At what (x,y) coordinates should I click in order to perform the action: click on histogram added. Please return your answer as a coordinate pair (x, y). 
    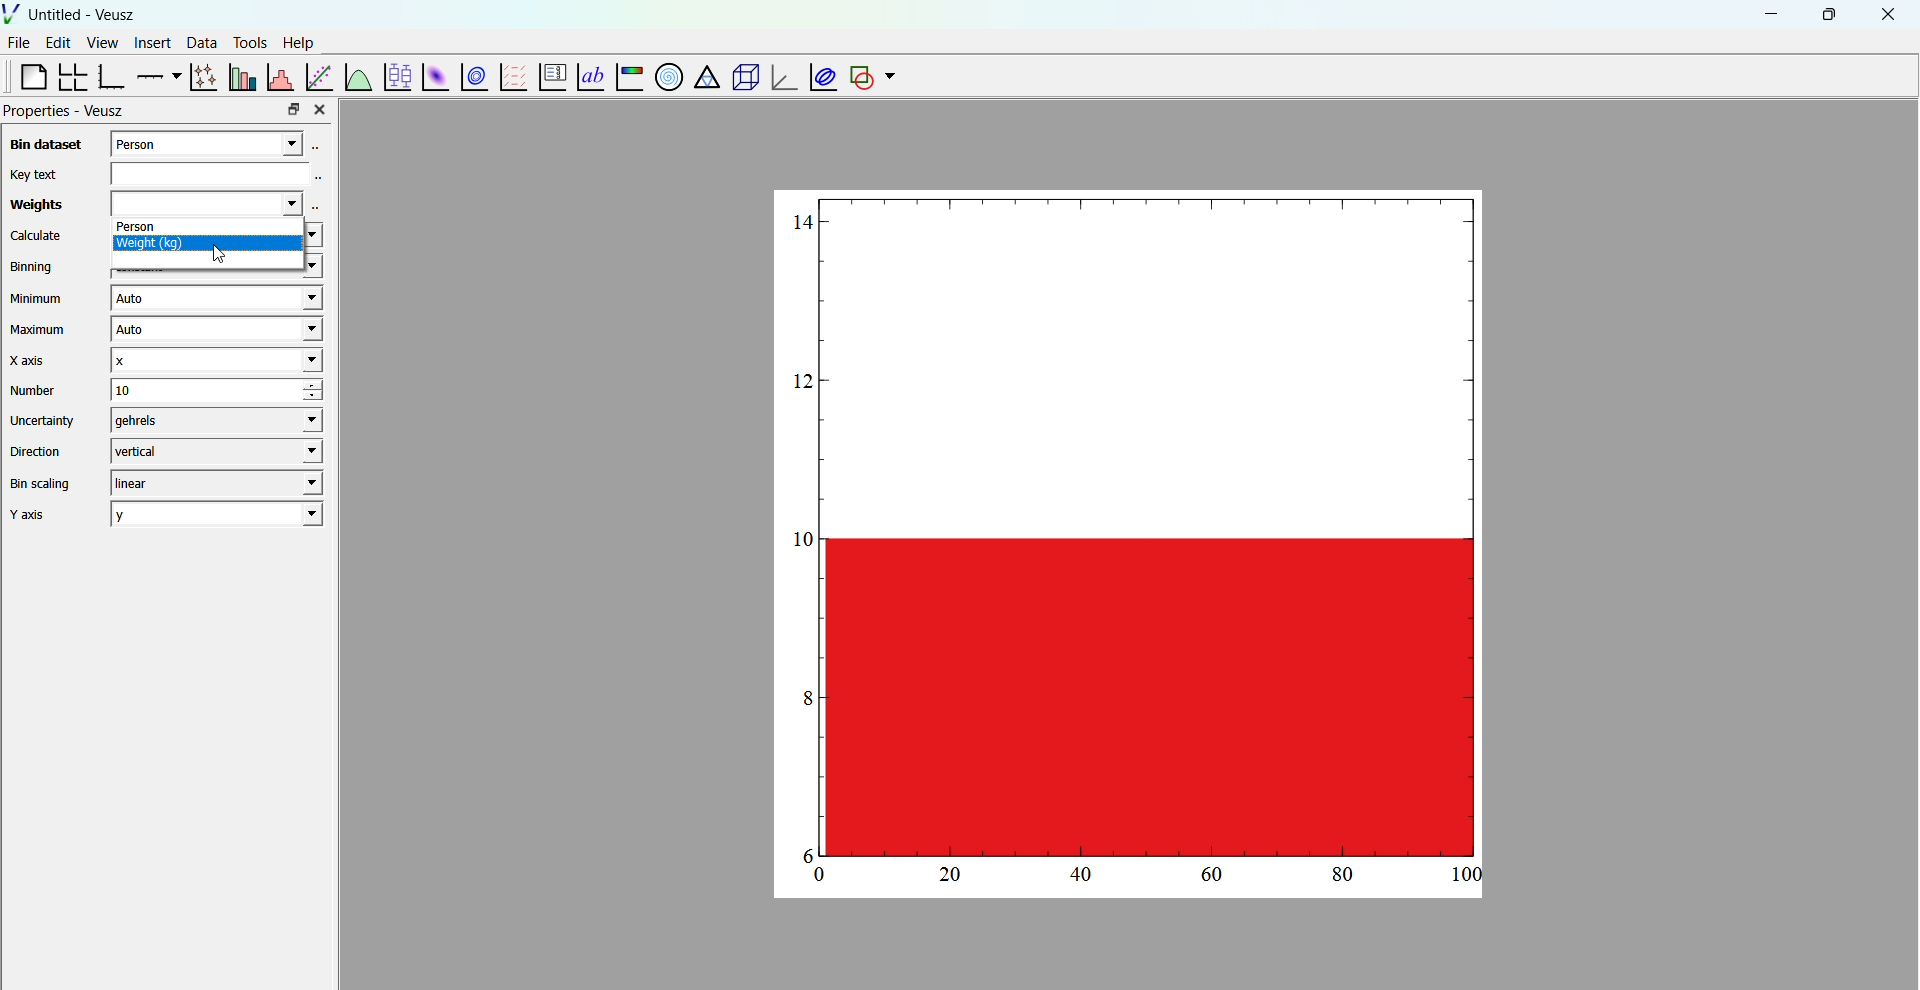
    Looking at the image, I should click on (1133, 525).